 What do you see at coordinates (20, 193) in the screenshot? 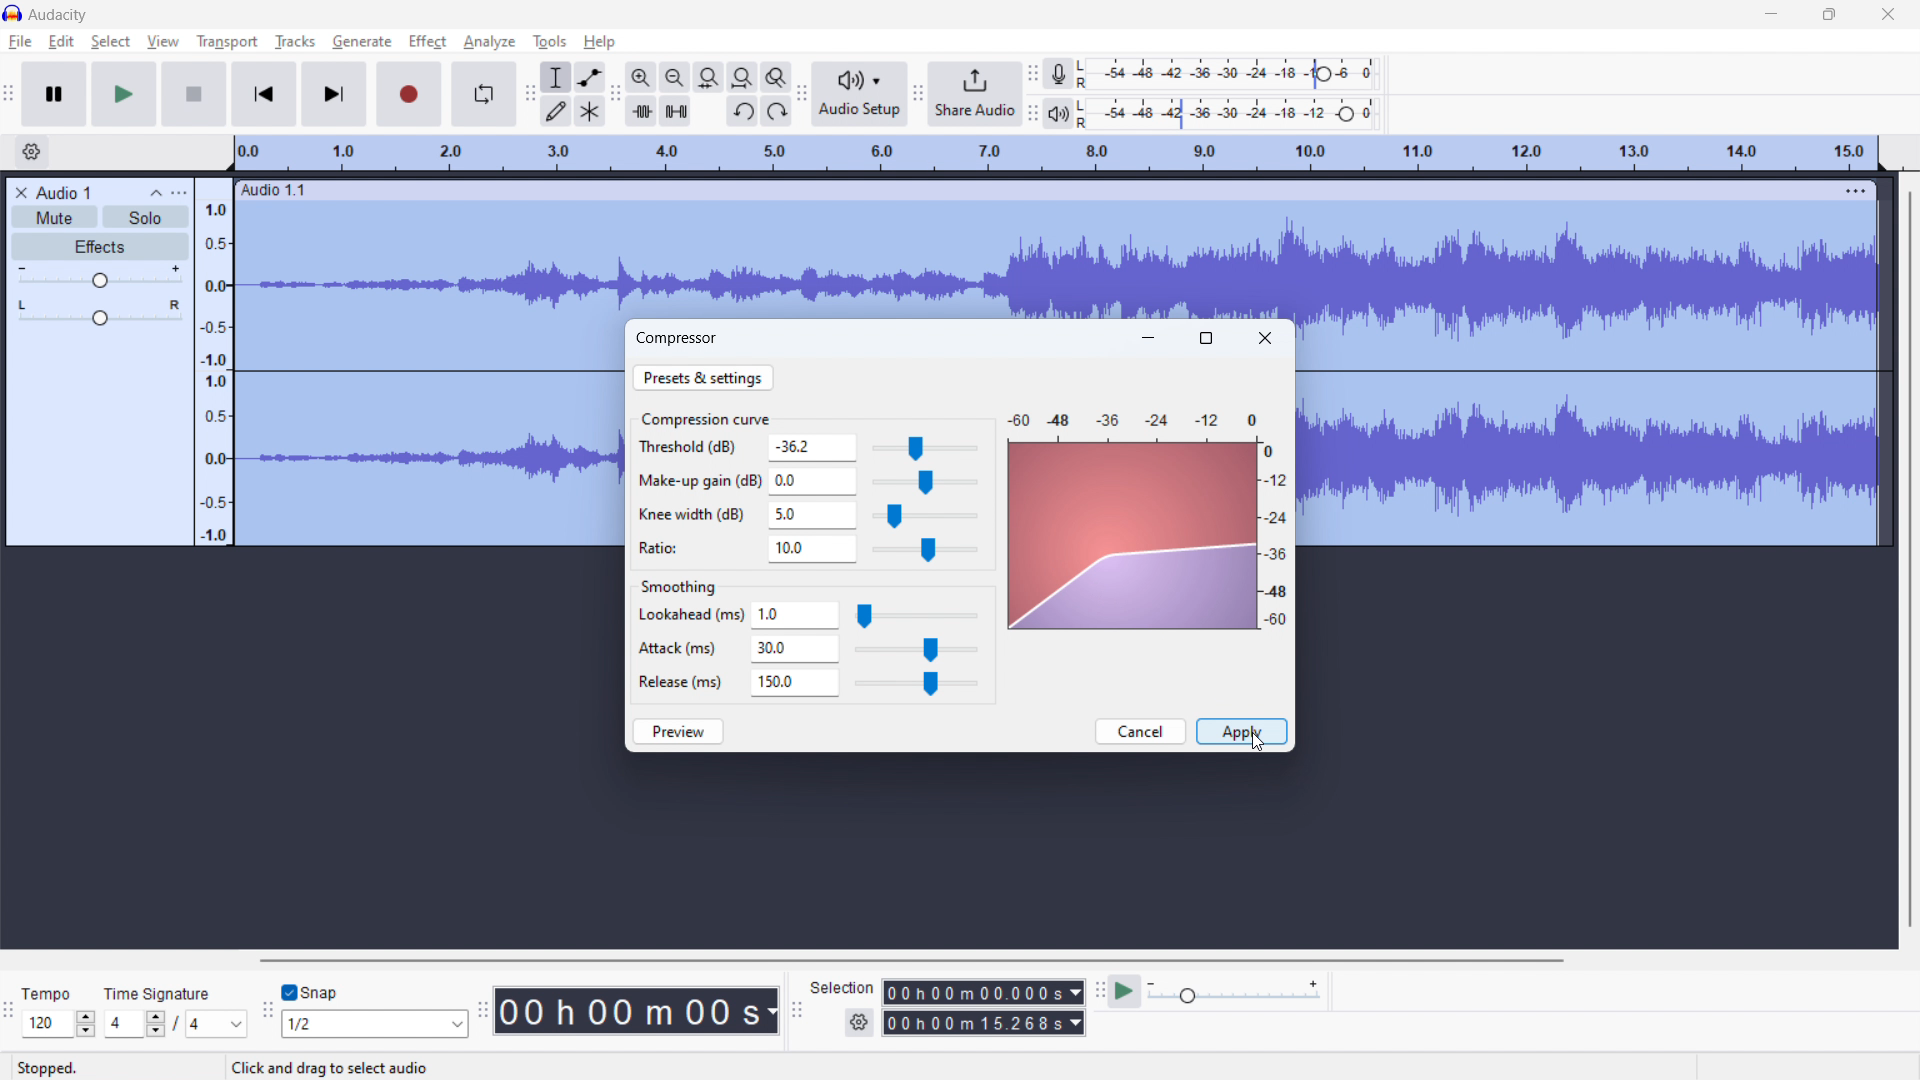
I see `delete audio` at bounding box center [20, 193].